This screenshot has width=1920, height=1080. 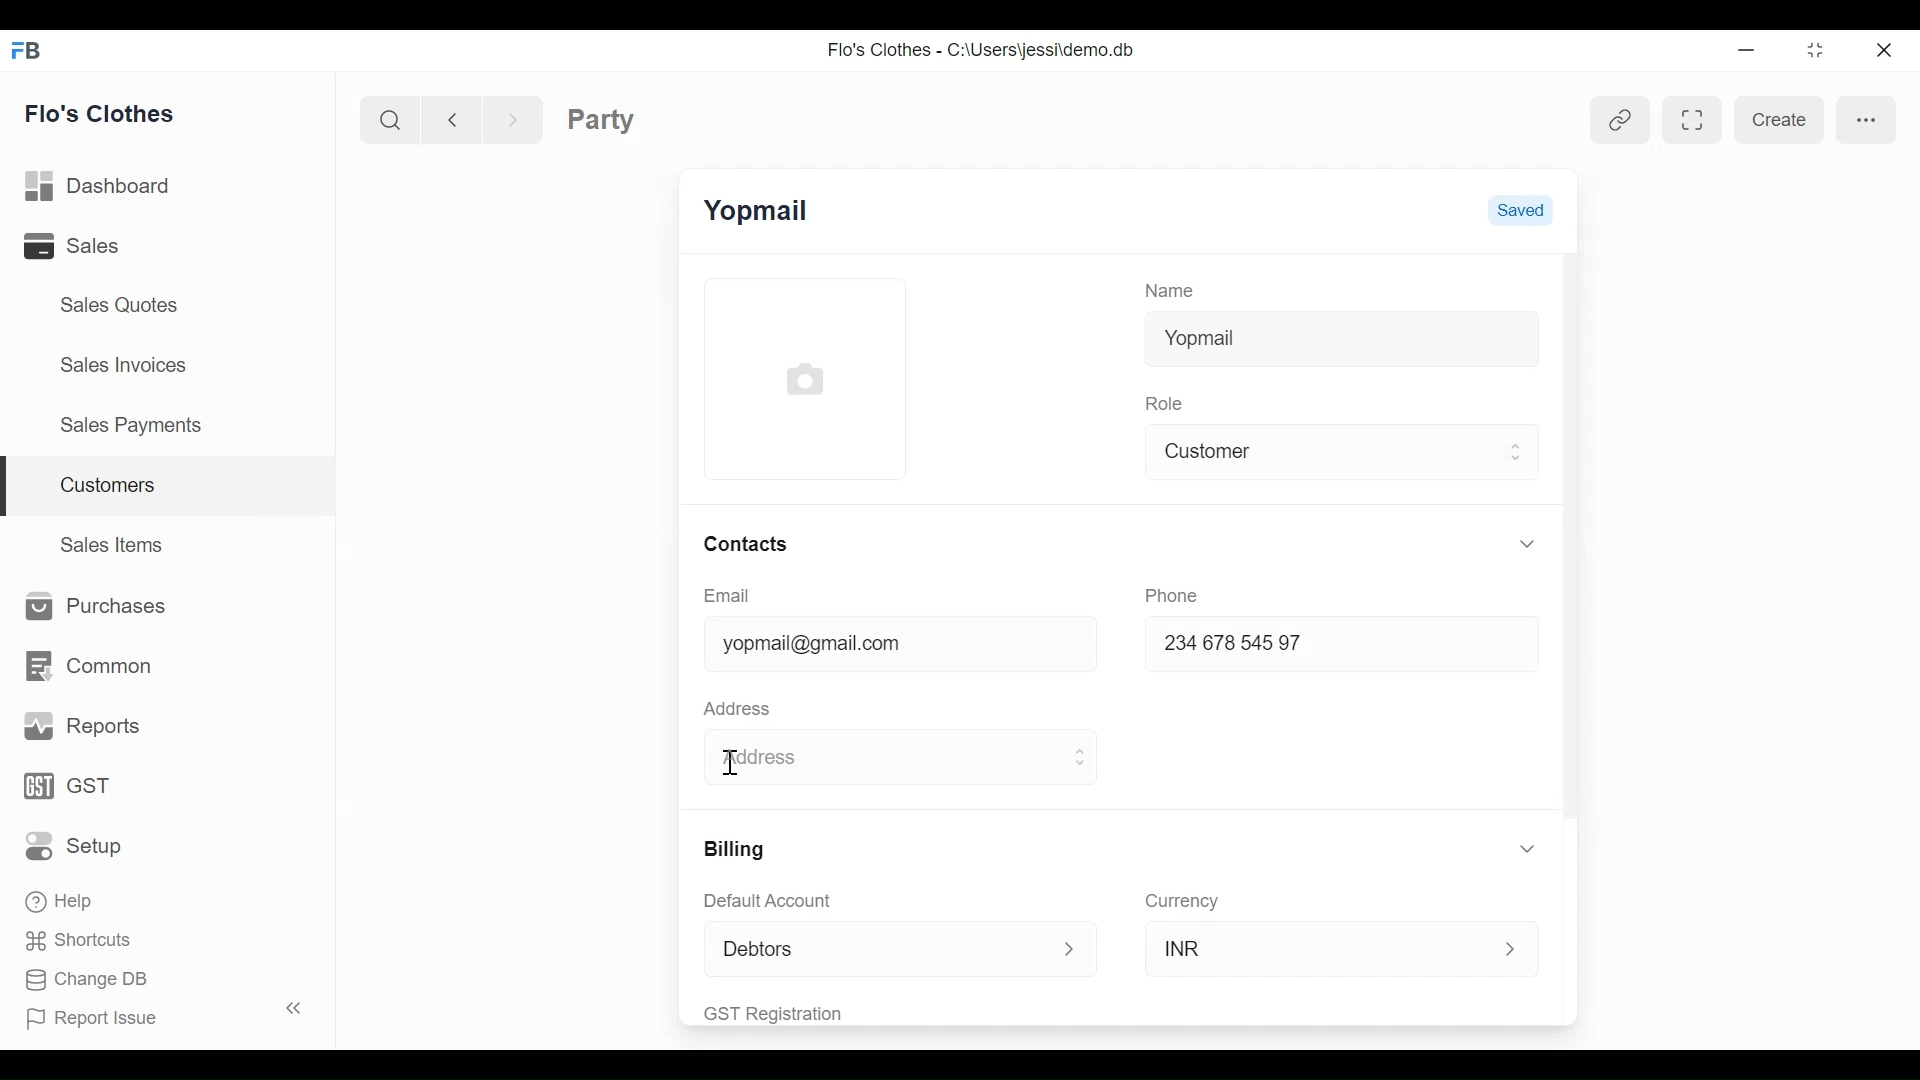 I want to click on GST Registration, so click(x=802, y=1012).